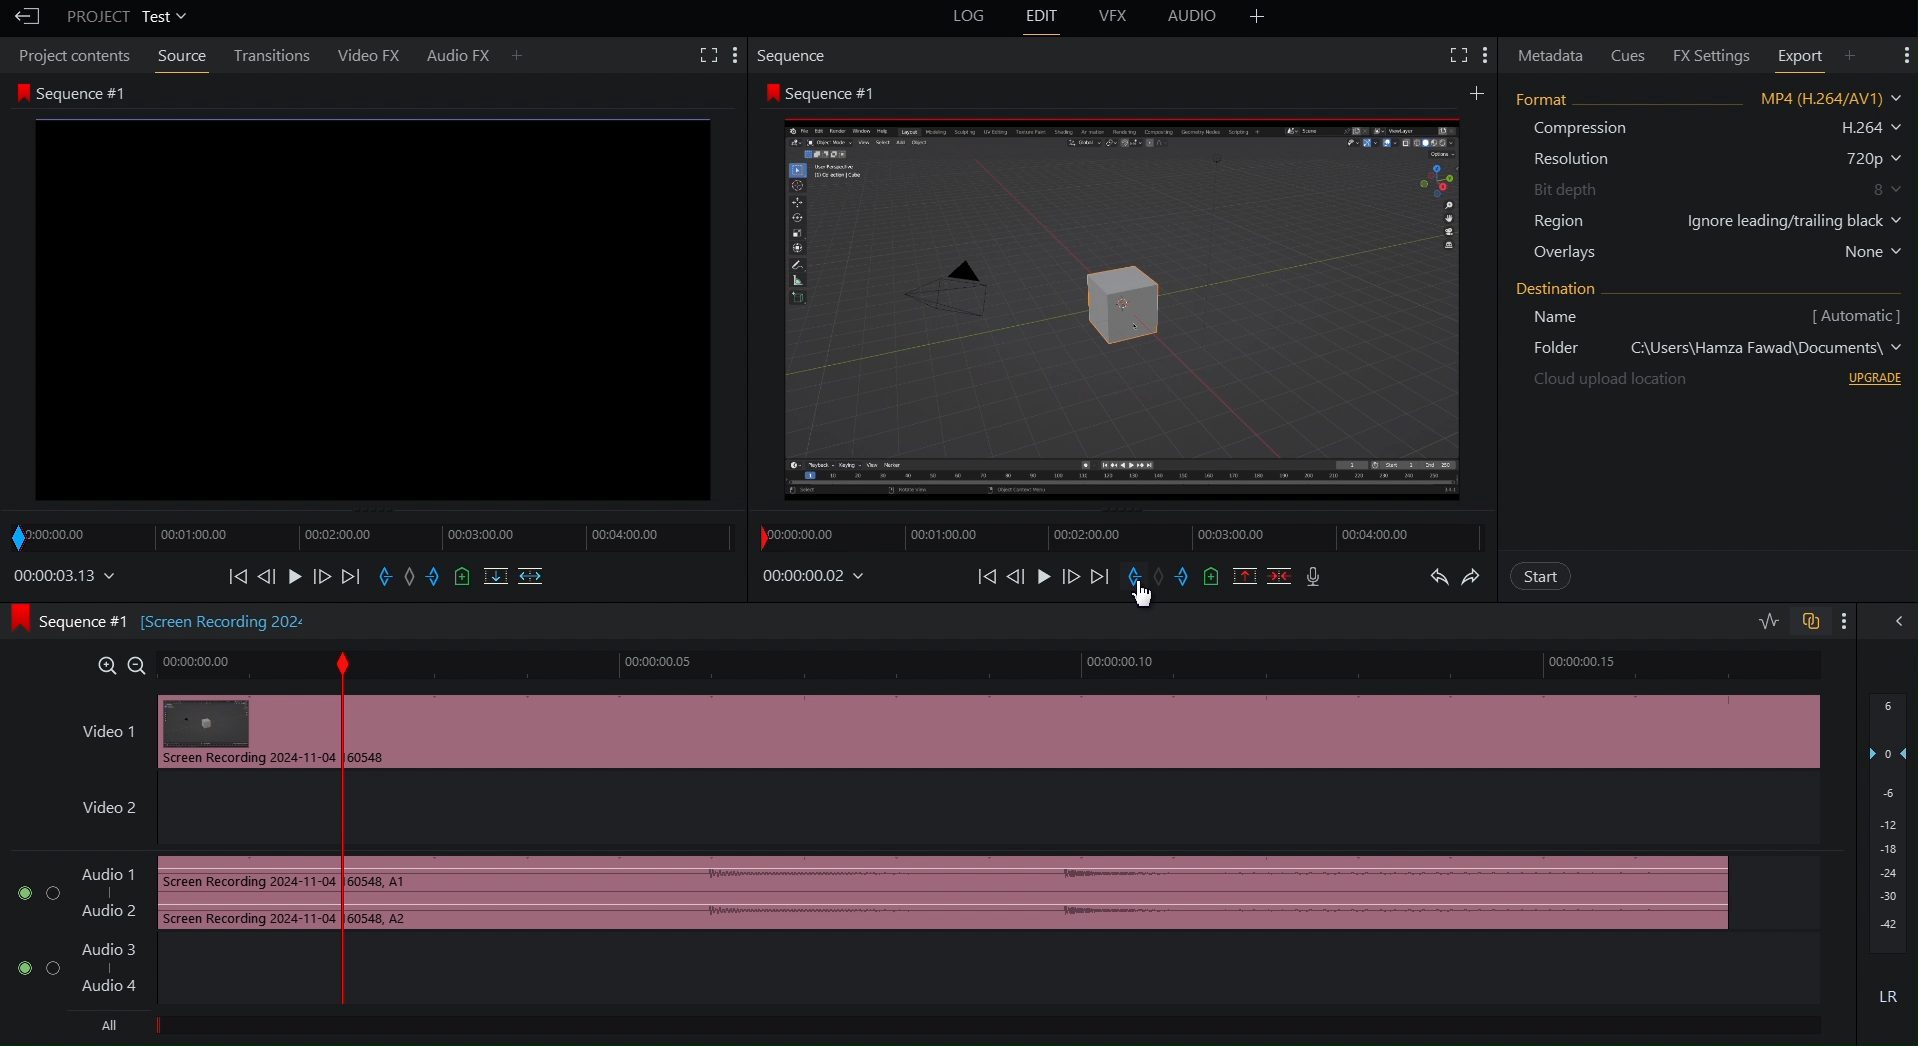  I want to click on More, so click(1848, 622).